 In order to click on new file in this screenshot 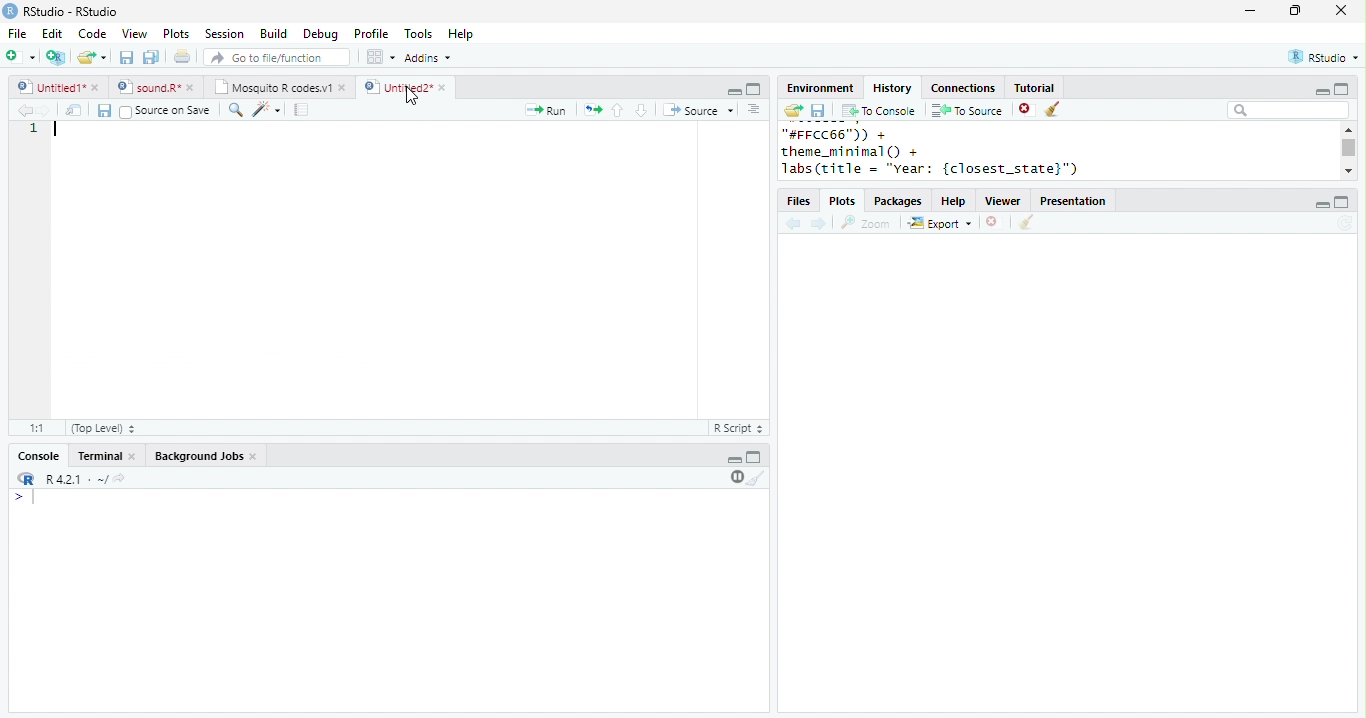, I will do `click(20, 56)`.